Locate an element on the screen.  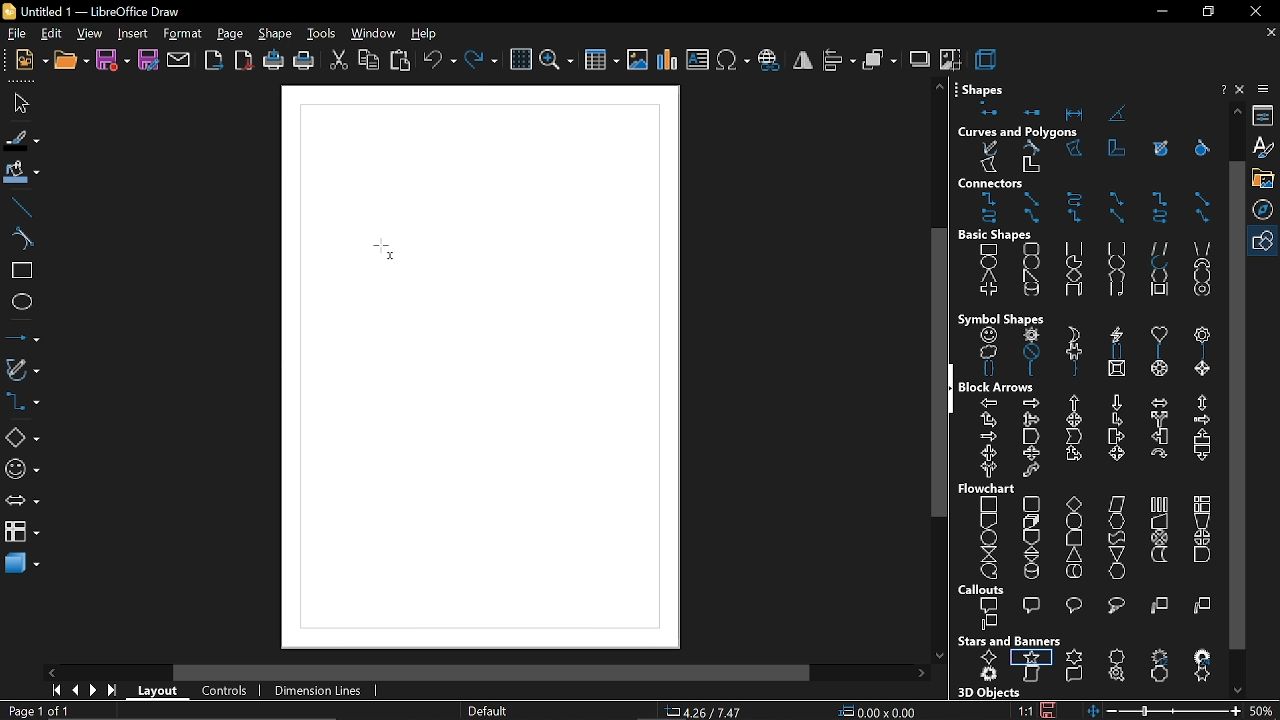
file is located at coordinates (24, 102).